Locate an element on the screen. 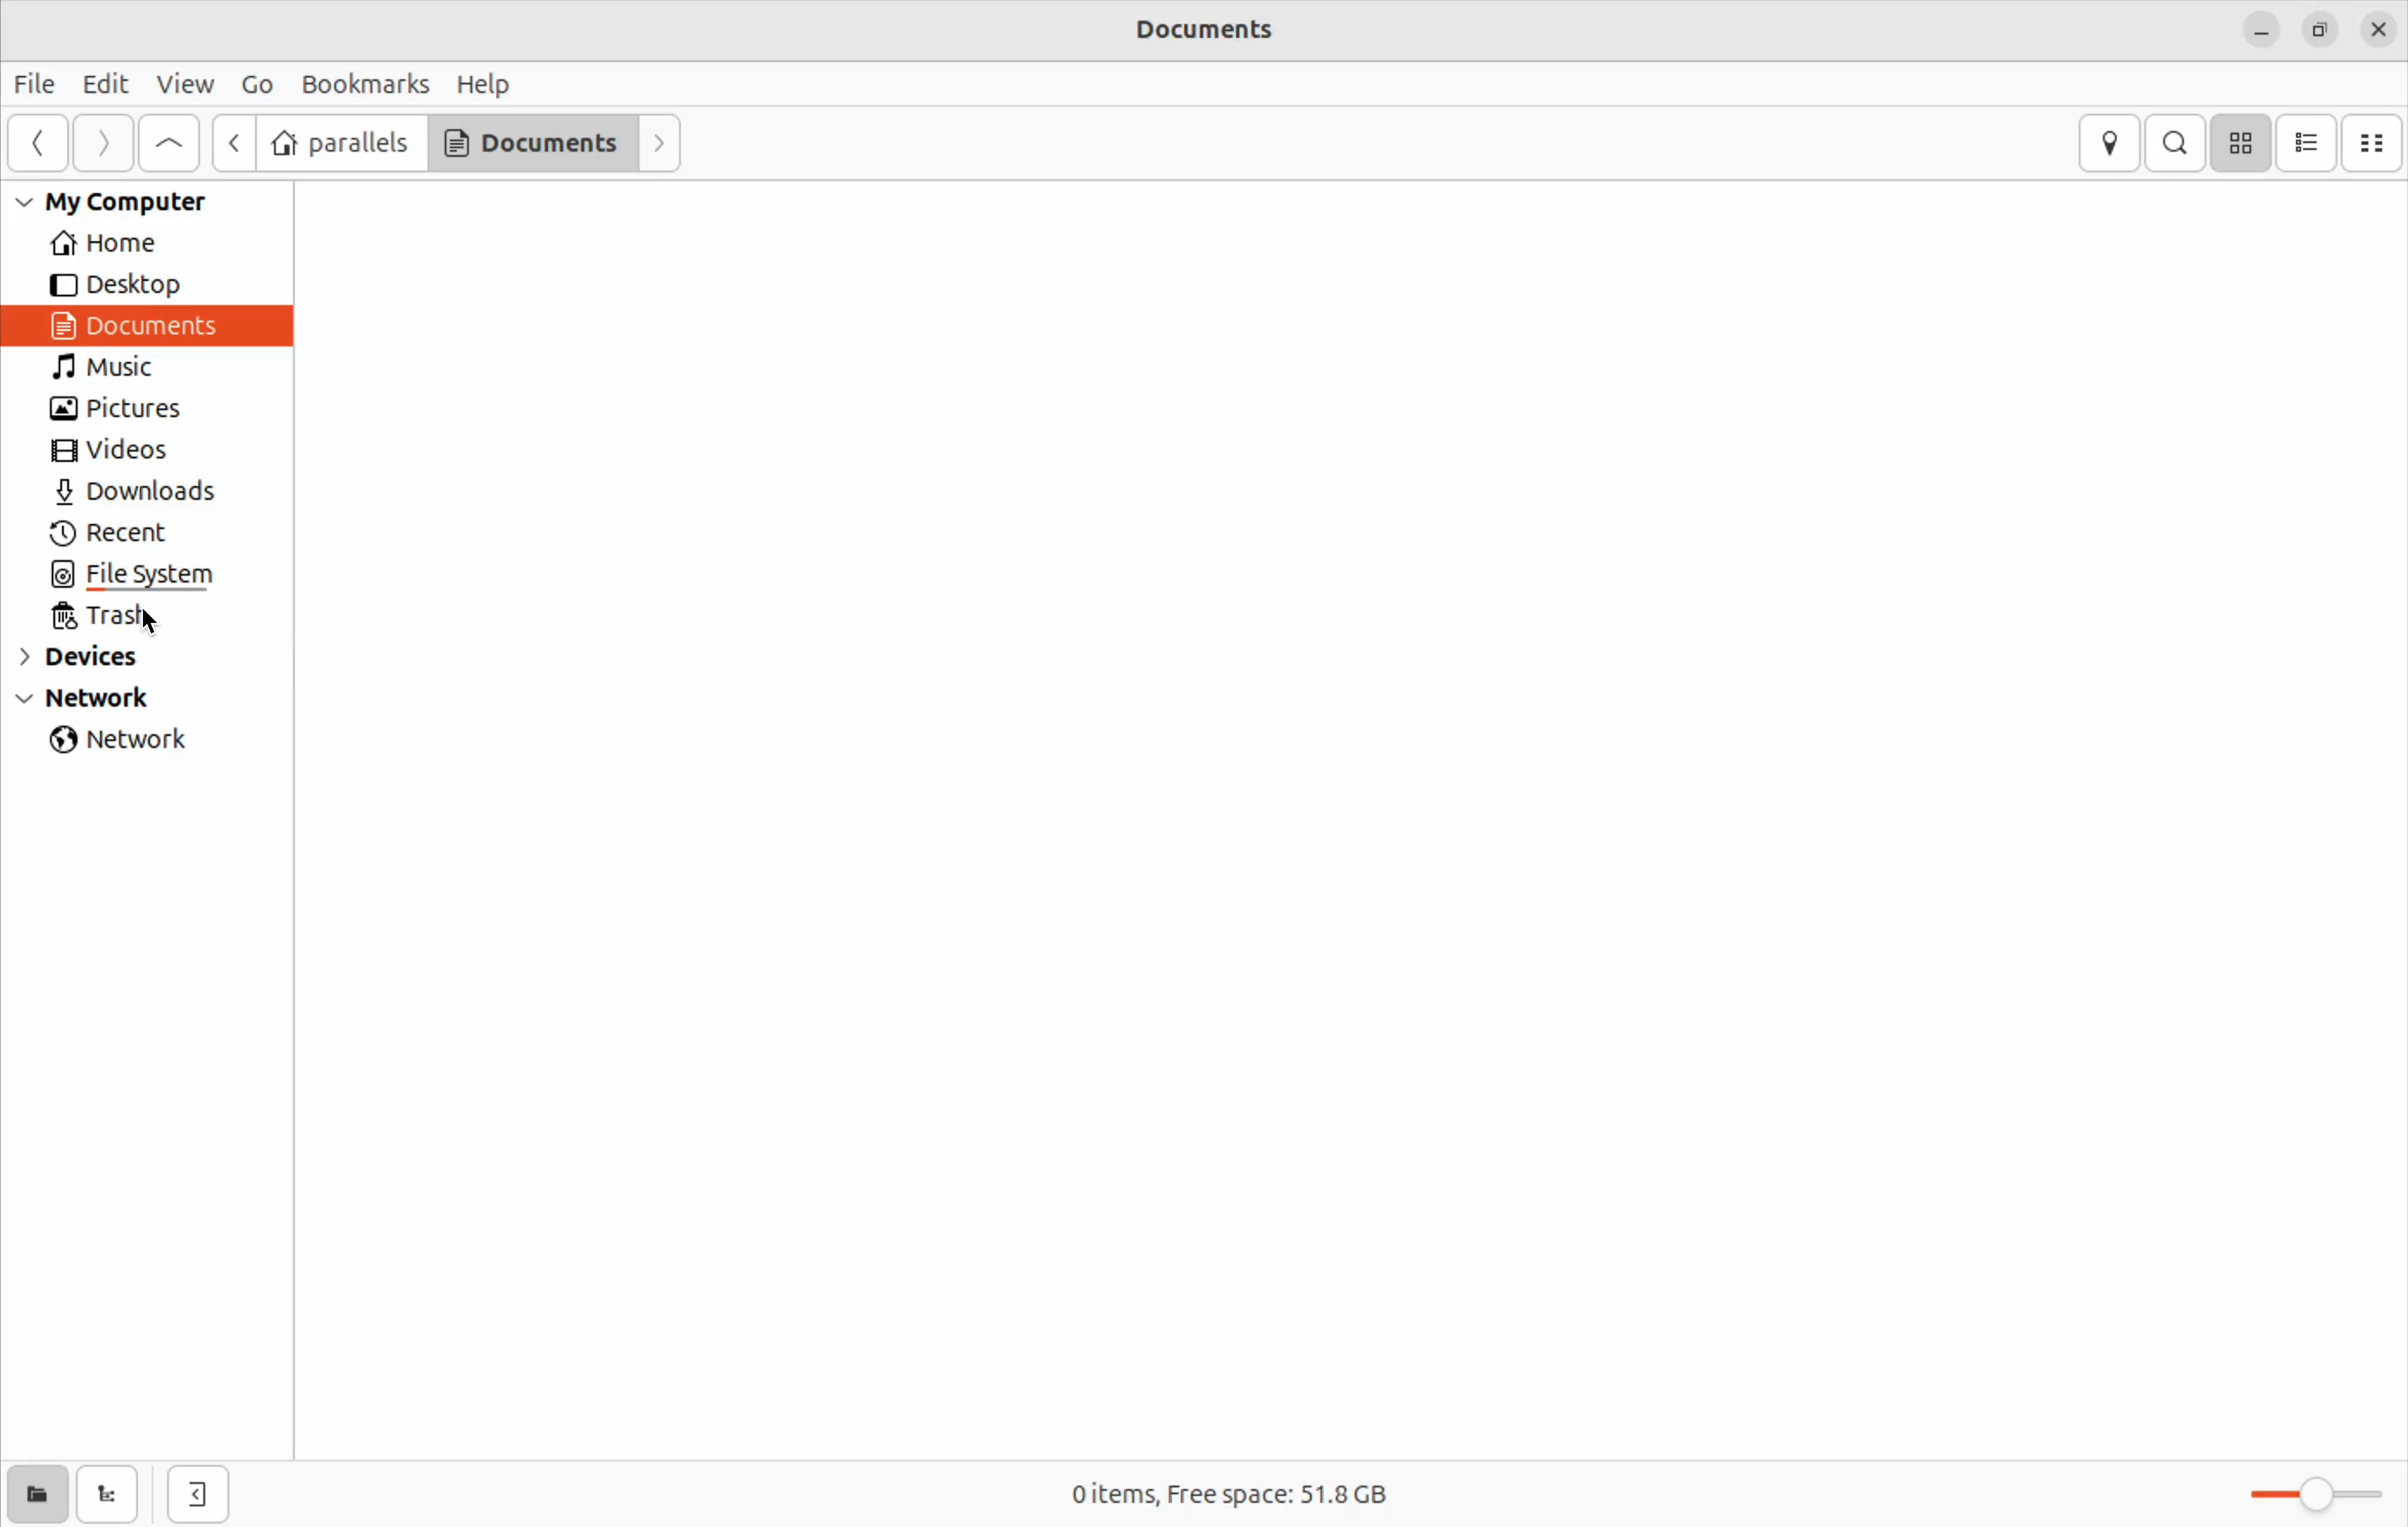 Image resolution: width=2408 pixels, height=1527 pixels. Go is located at coordinates (261, 82).